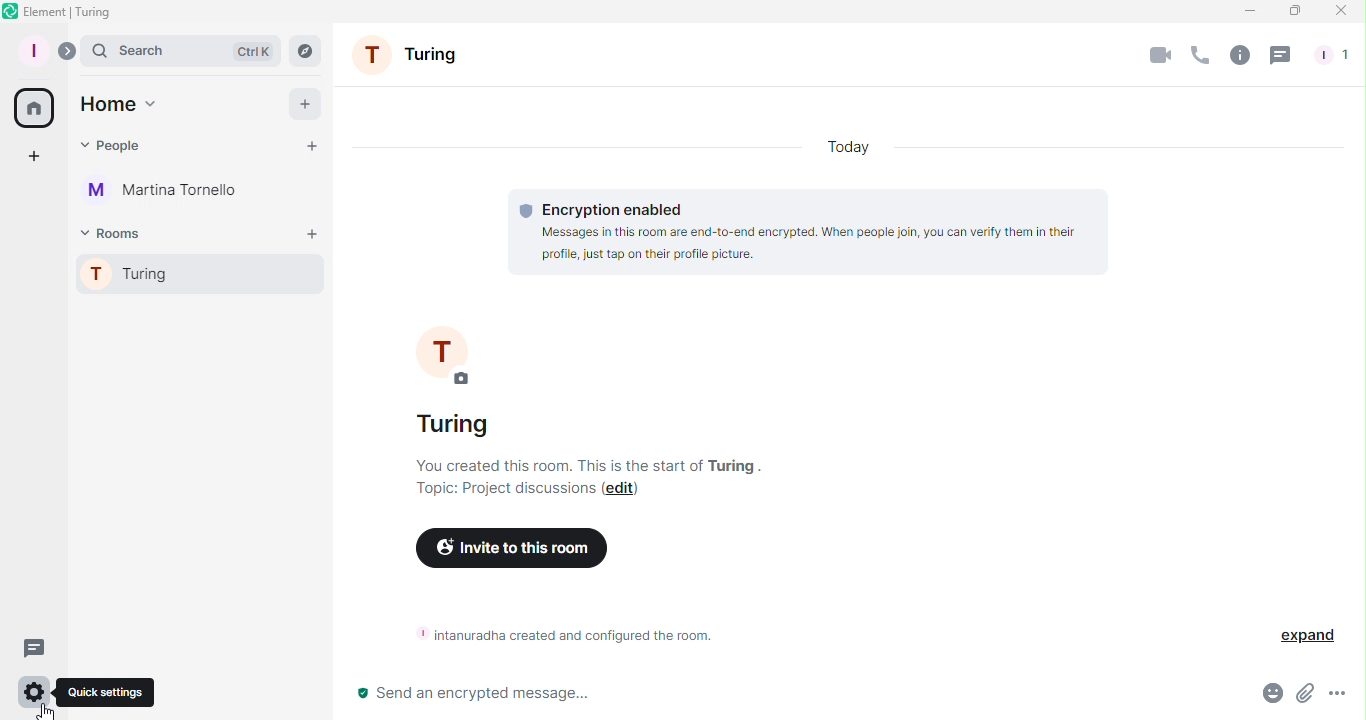 Image resolution: width=1366 pixels, height=720 pixels. What do you see at coordinates (1198, 60) in the screenshot?
I see `Call` at bounding box center [1198, 60].